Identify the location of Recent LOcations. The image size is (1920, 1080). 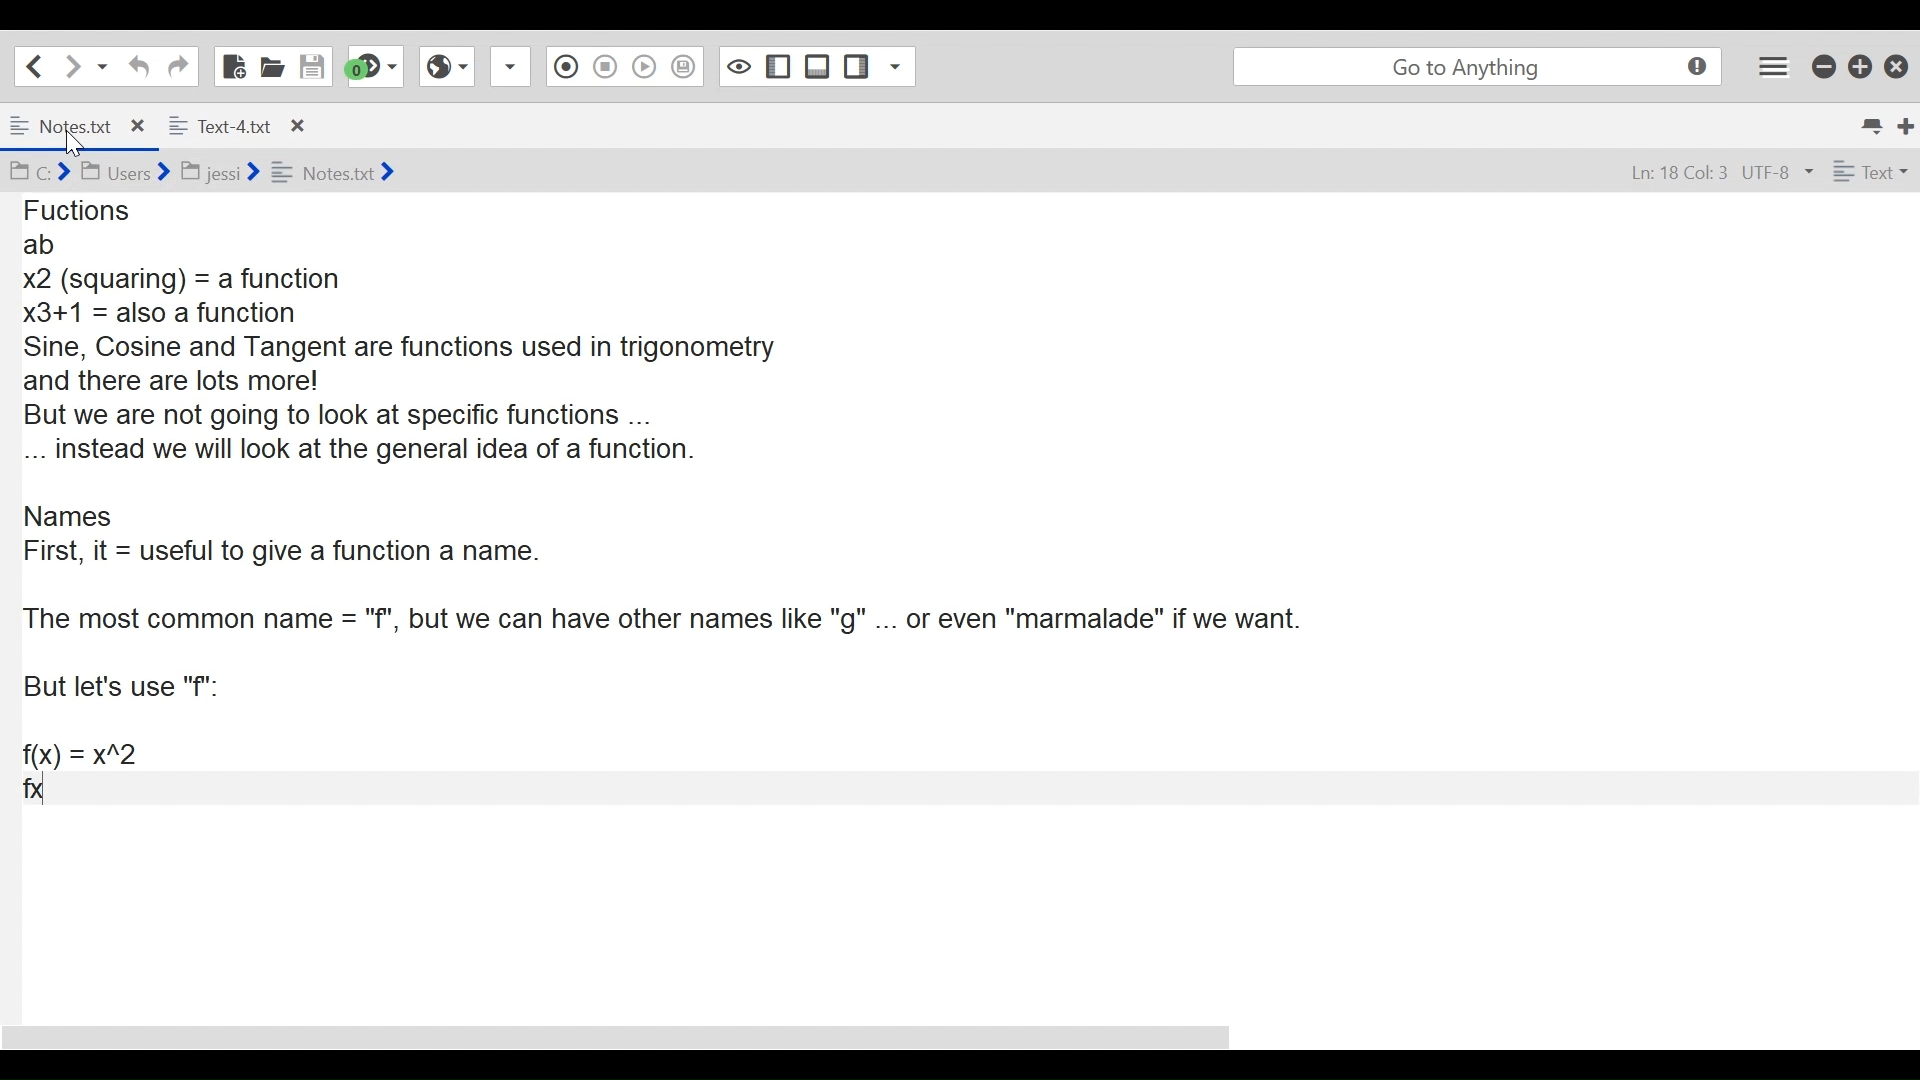
(103, 65).